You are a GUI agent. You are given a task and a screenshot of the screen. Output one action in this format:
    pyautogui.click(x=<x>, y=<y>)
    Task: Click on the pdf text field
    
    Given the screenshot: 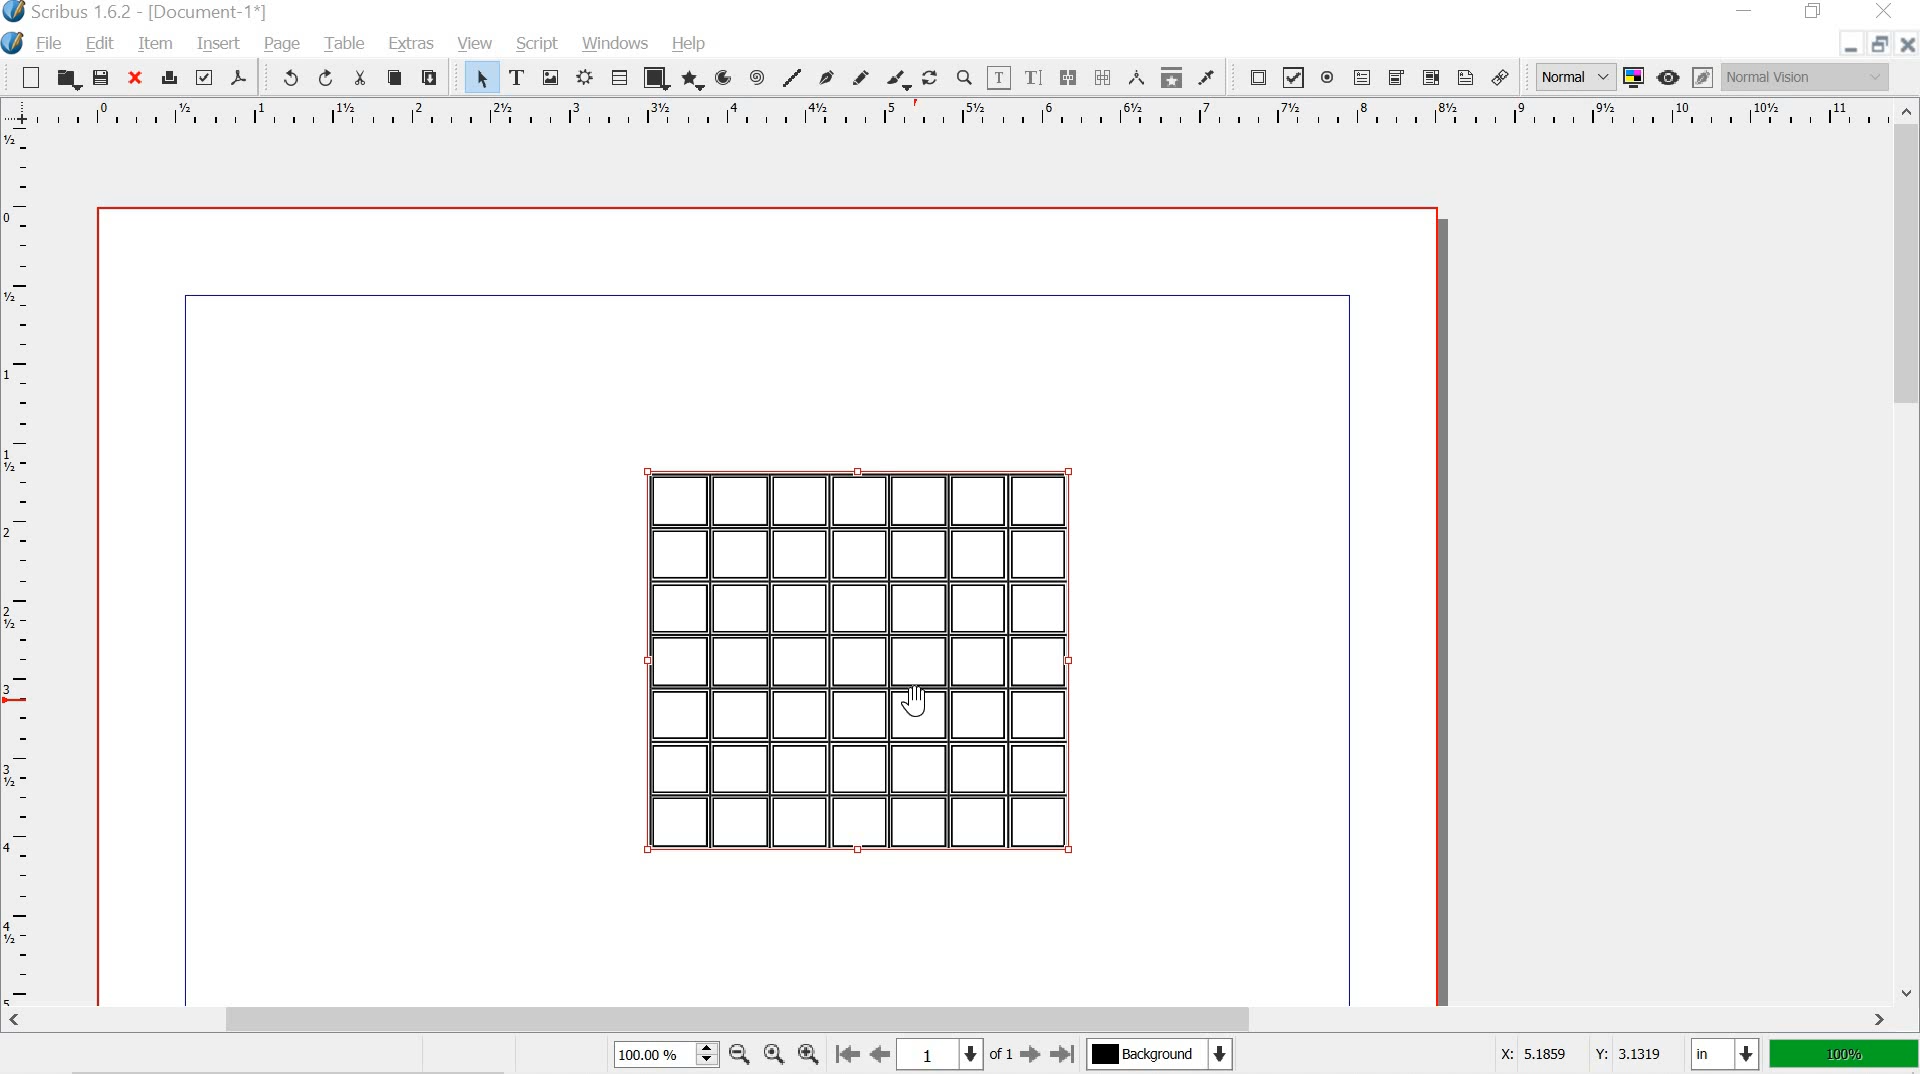 What is the action you would take?
    pyautogui.click(x=1361, y=77)
    